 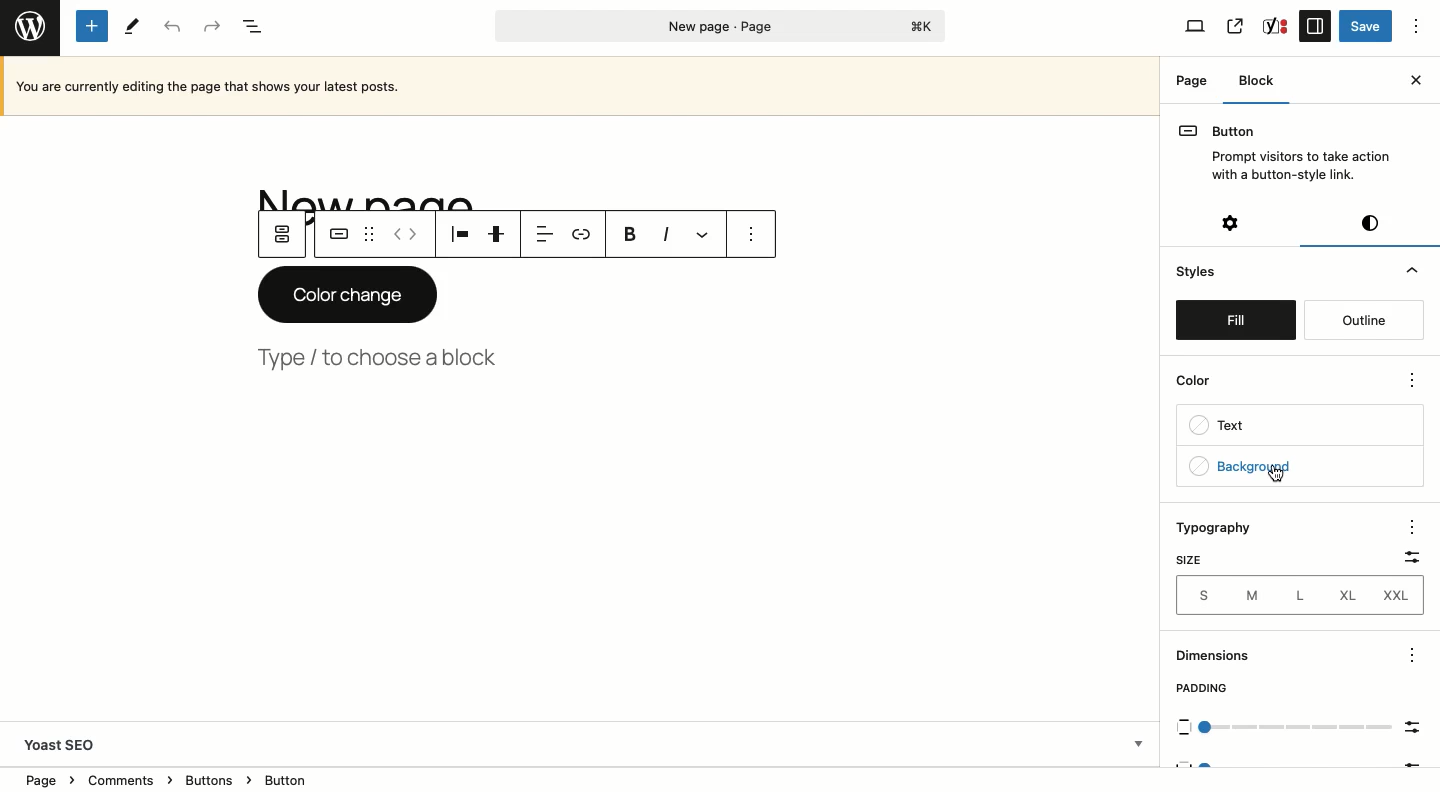 I want to click on options, so click(x=1414, y=527).